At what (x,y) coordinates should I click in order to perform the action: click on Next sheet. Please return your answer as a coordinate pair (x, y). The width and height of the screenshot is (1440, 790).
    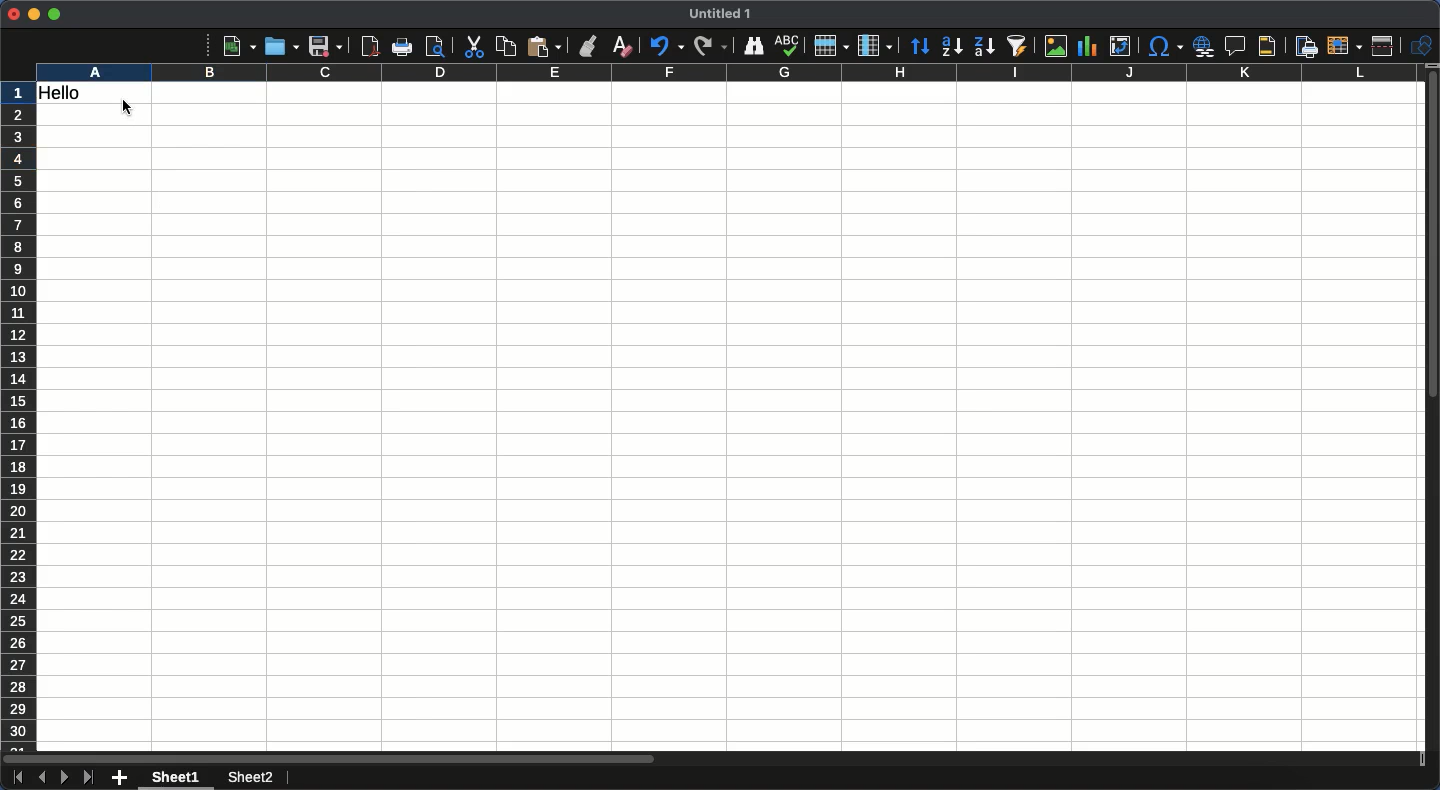
    Looking at the image, I should click on (65, 778).